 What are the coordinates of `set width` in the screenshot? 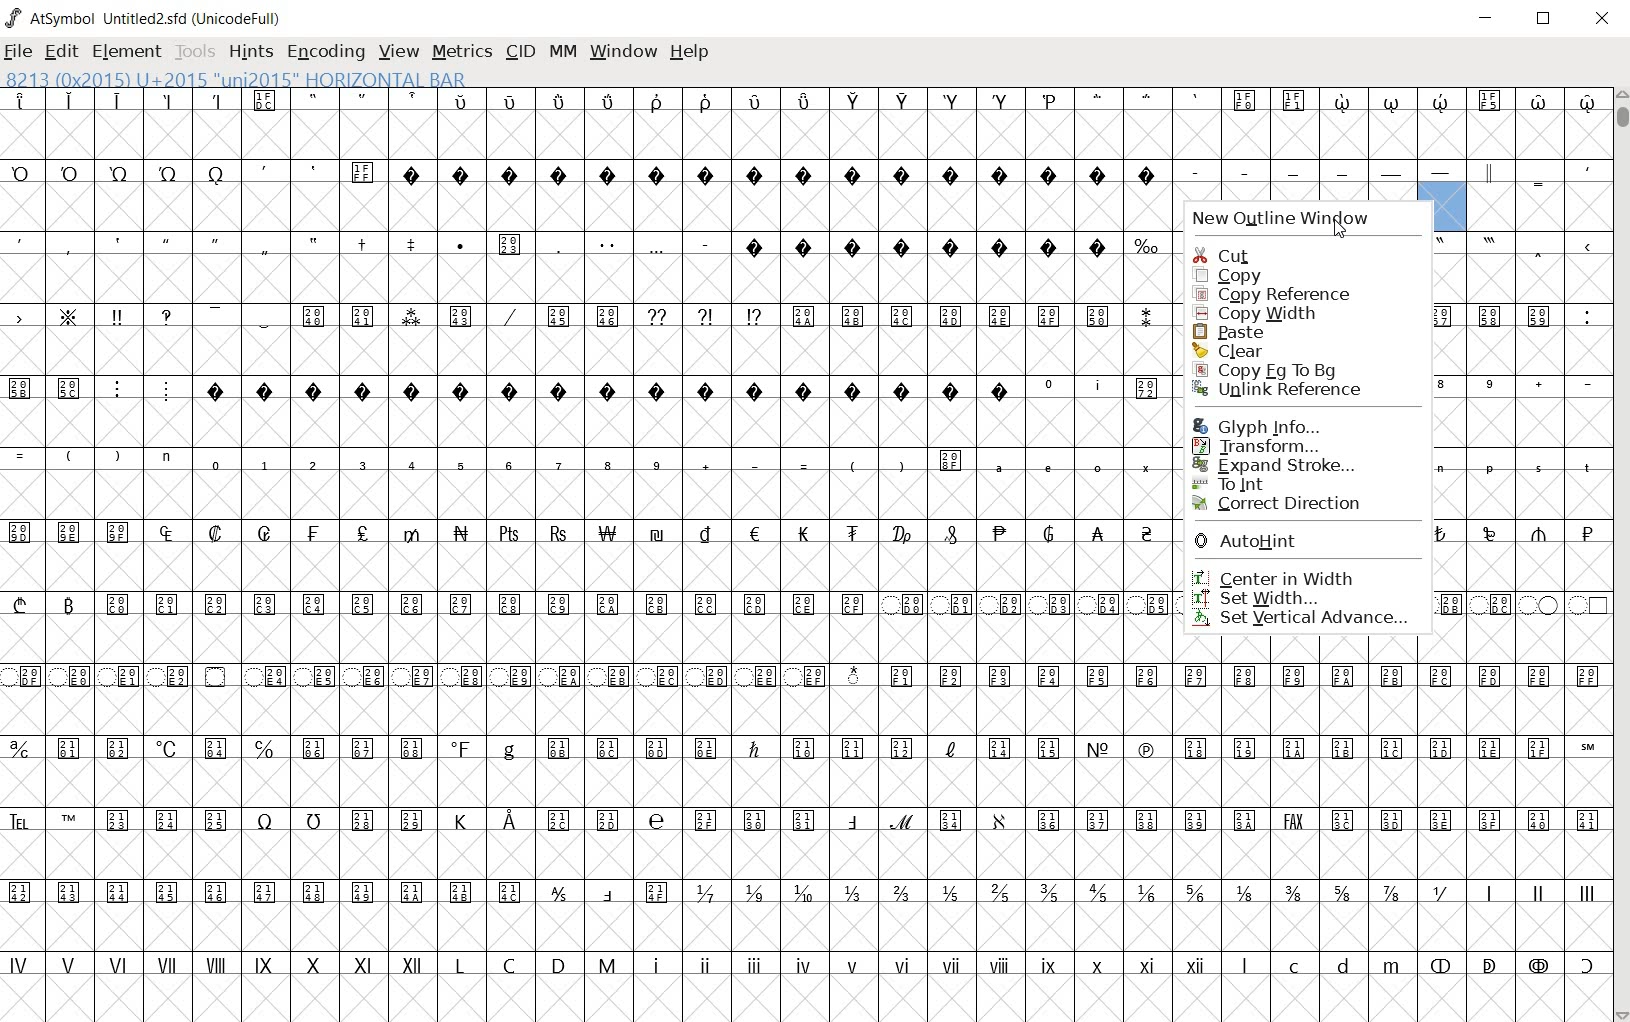 It's located at (1304, 599).